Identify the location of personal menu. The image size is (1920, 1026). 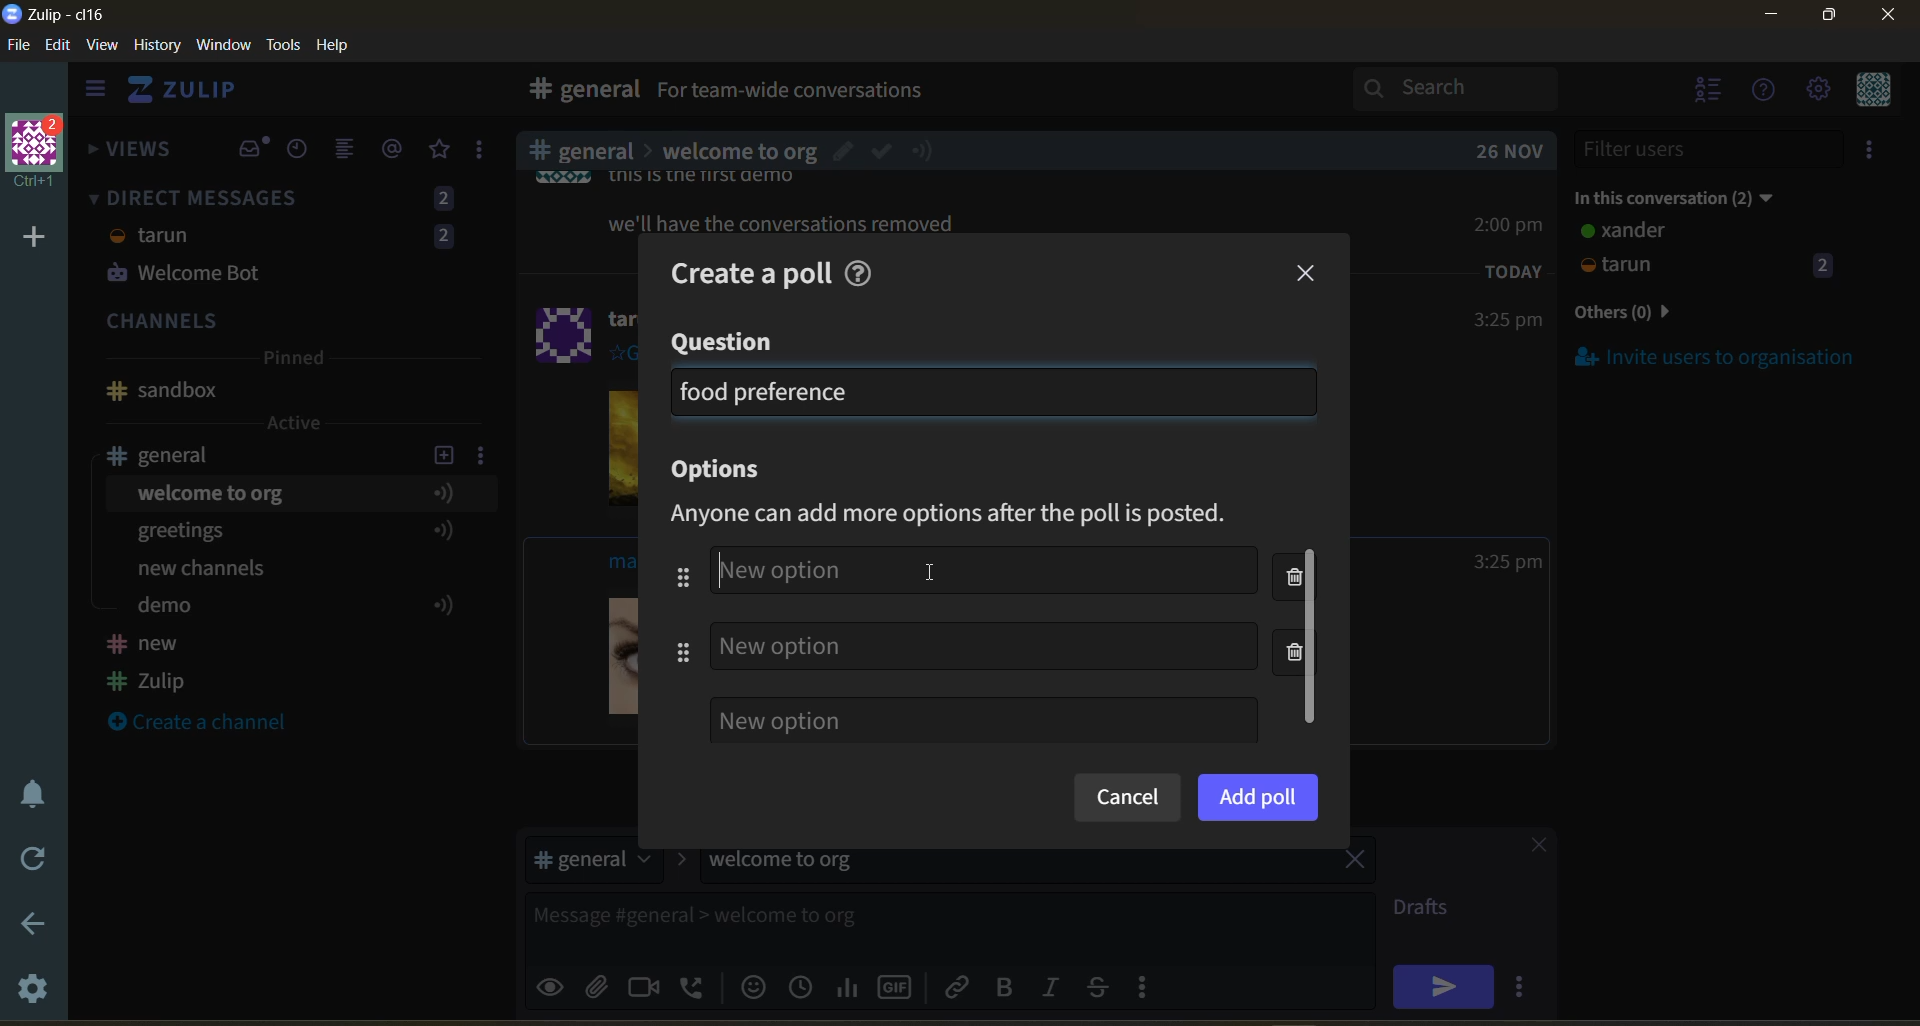
(1870, 91).